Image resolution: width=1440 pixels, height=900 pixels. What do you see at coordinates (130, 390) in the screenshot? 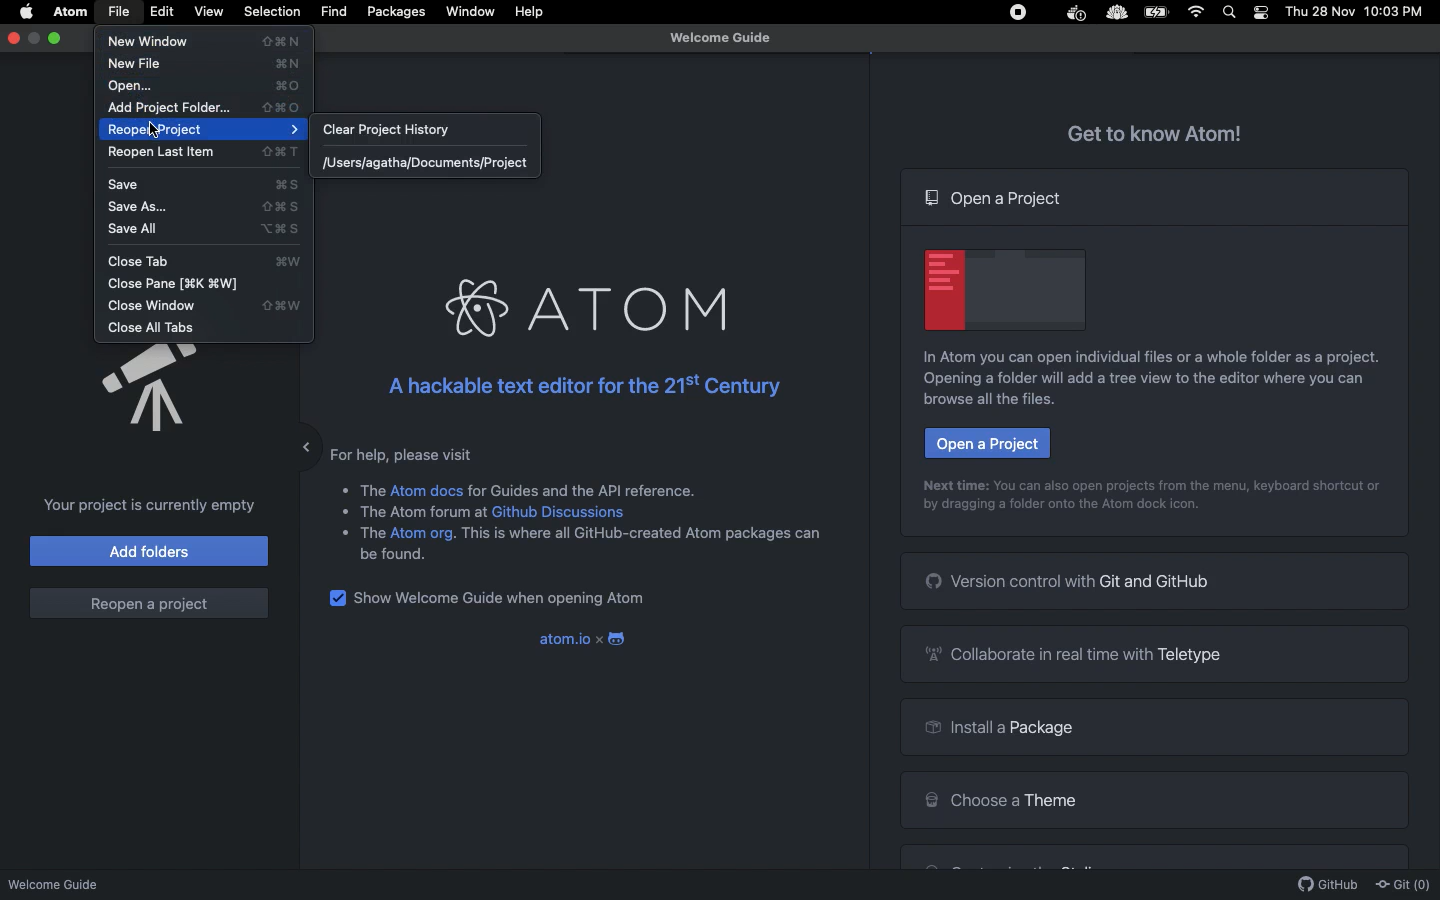
I see `Annoucement` at bounding box center [130, 390].